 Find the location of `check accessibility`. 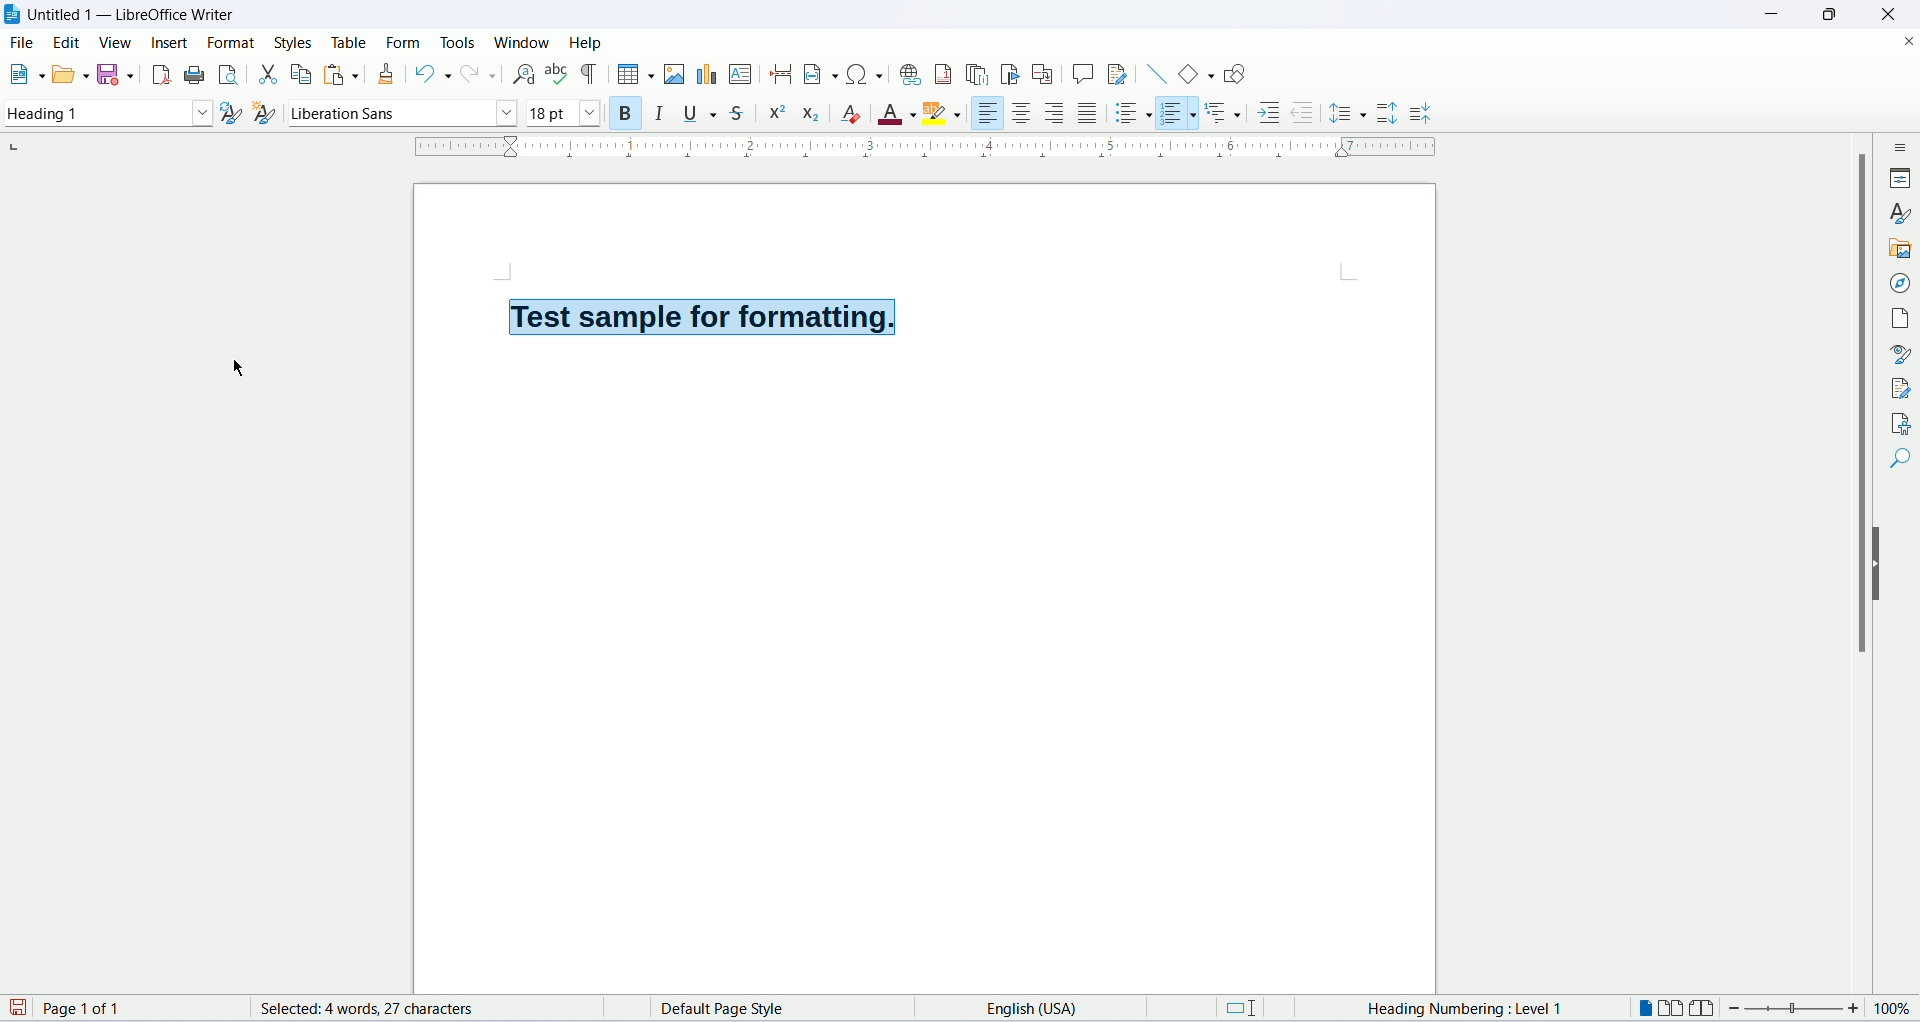

check accessibility is located at coordinates (1898, 423).